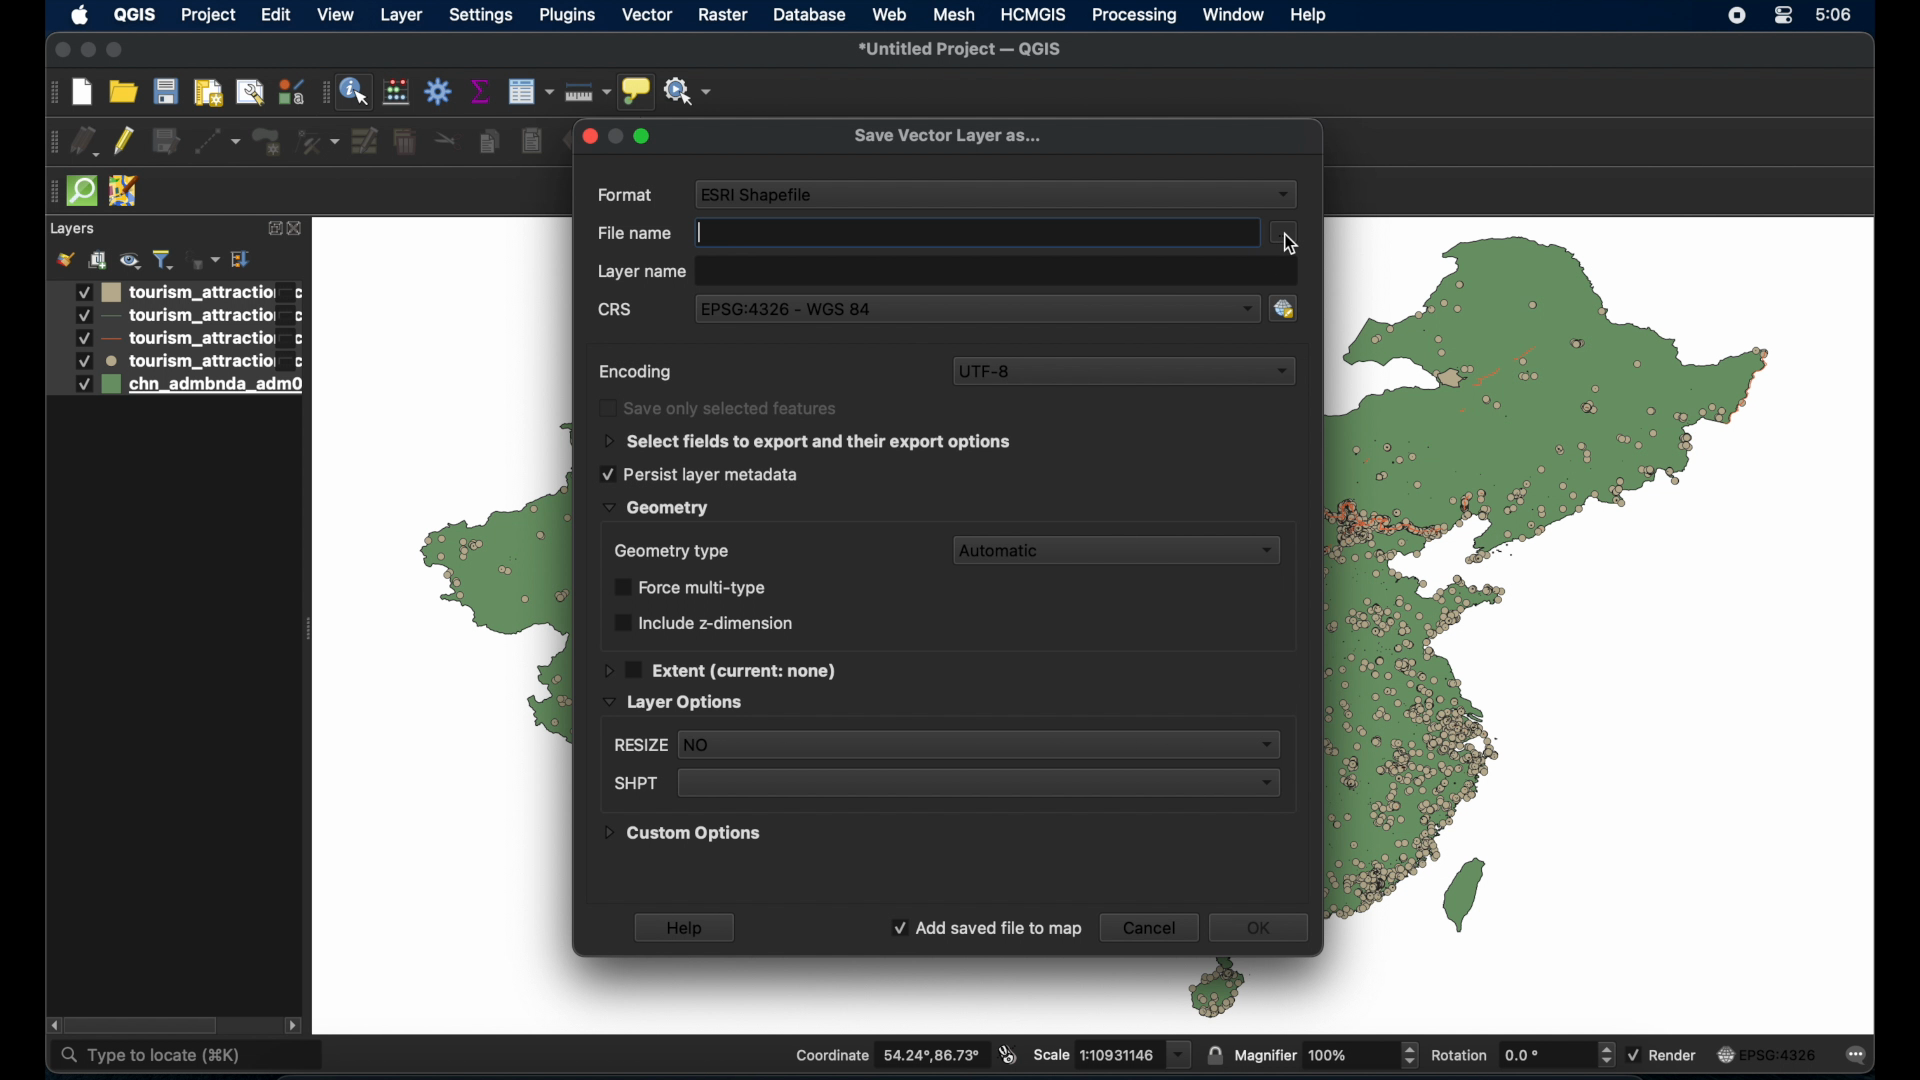 The width and height of the screenshot is (1920, 1080). Describe the element at coordinates (51, 92) in the screenshot. I see `drag handle` at that location.